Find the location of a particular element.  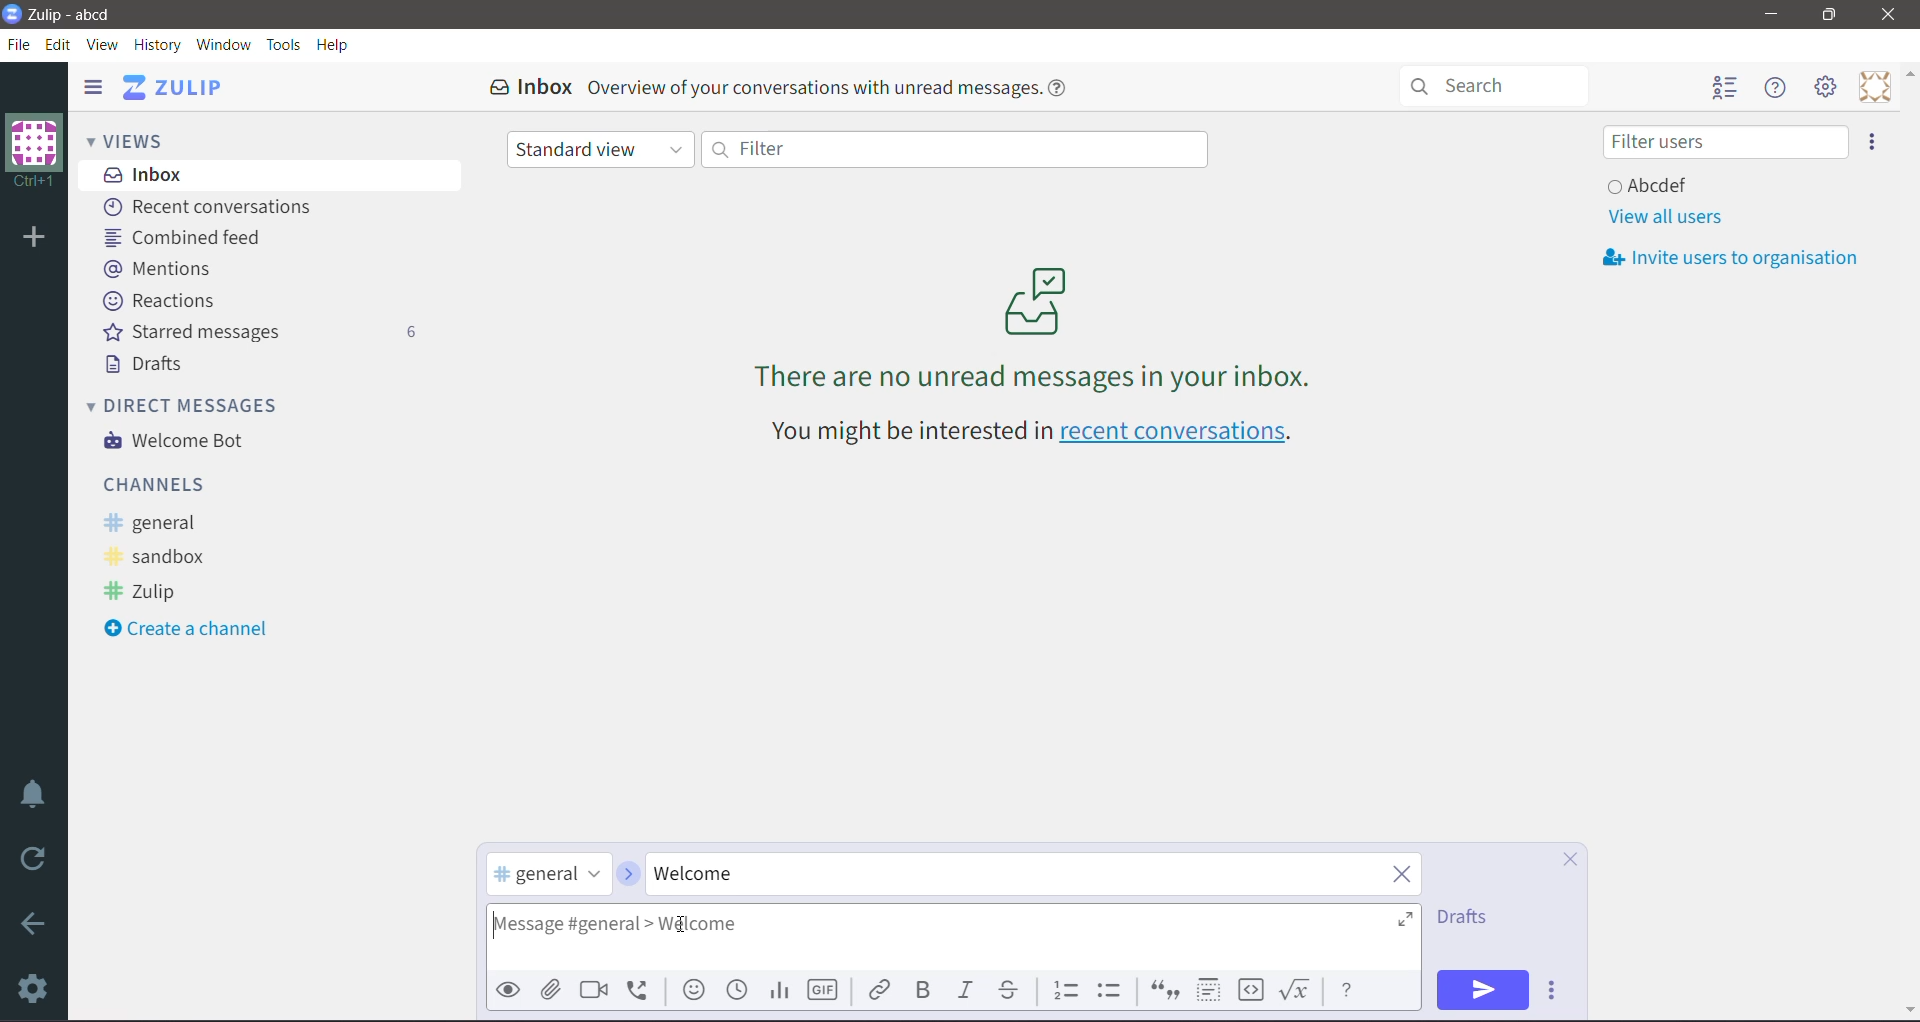

Settings is located at coordinates (35, 988).